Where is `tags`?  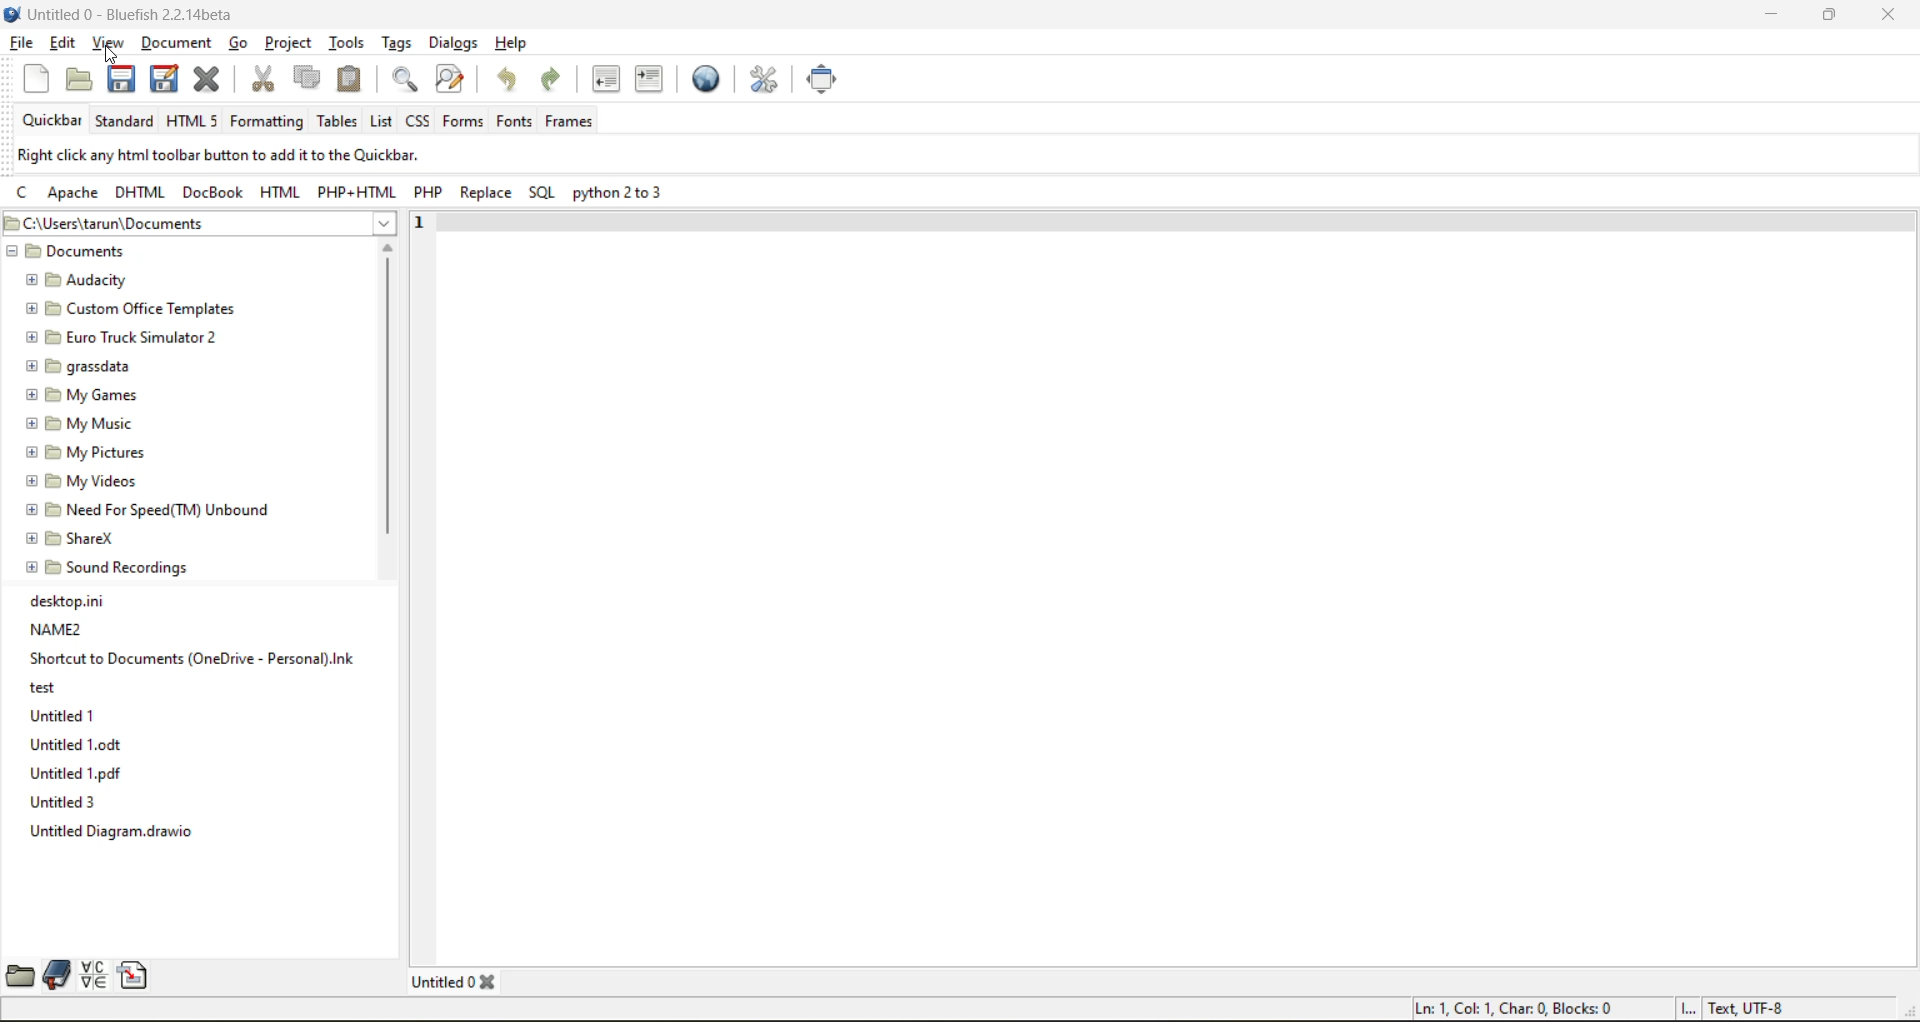
tags is located at coordinates (393, 43).